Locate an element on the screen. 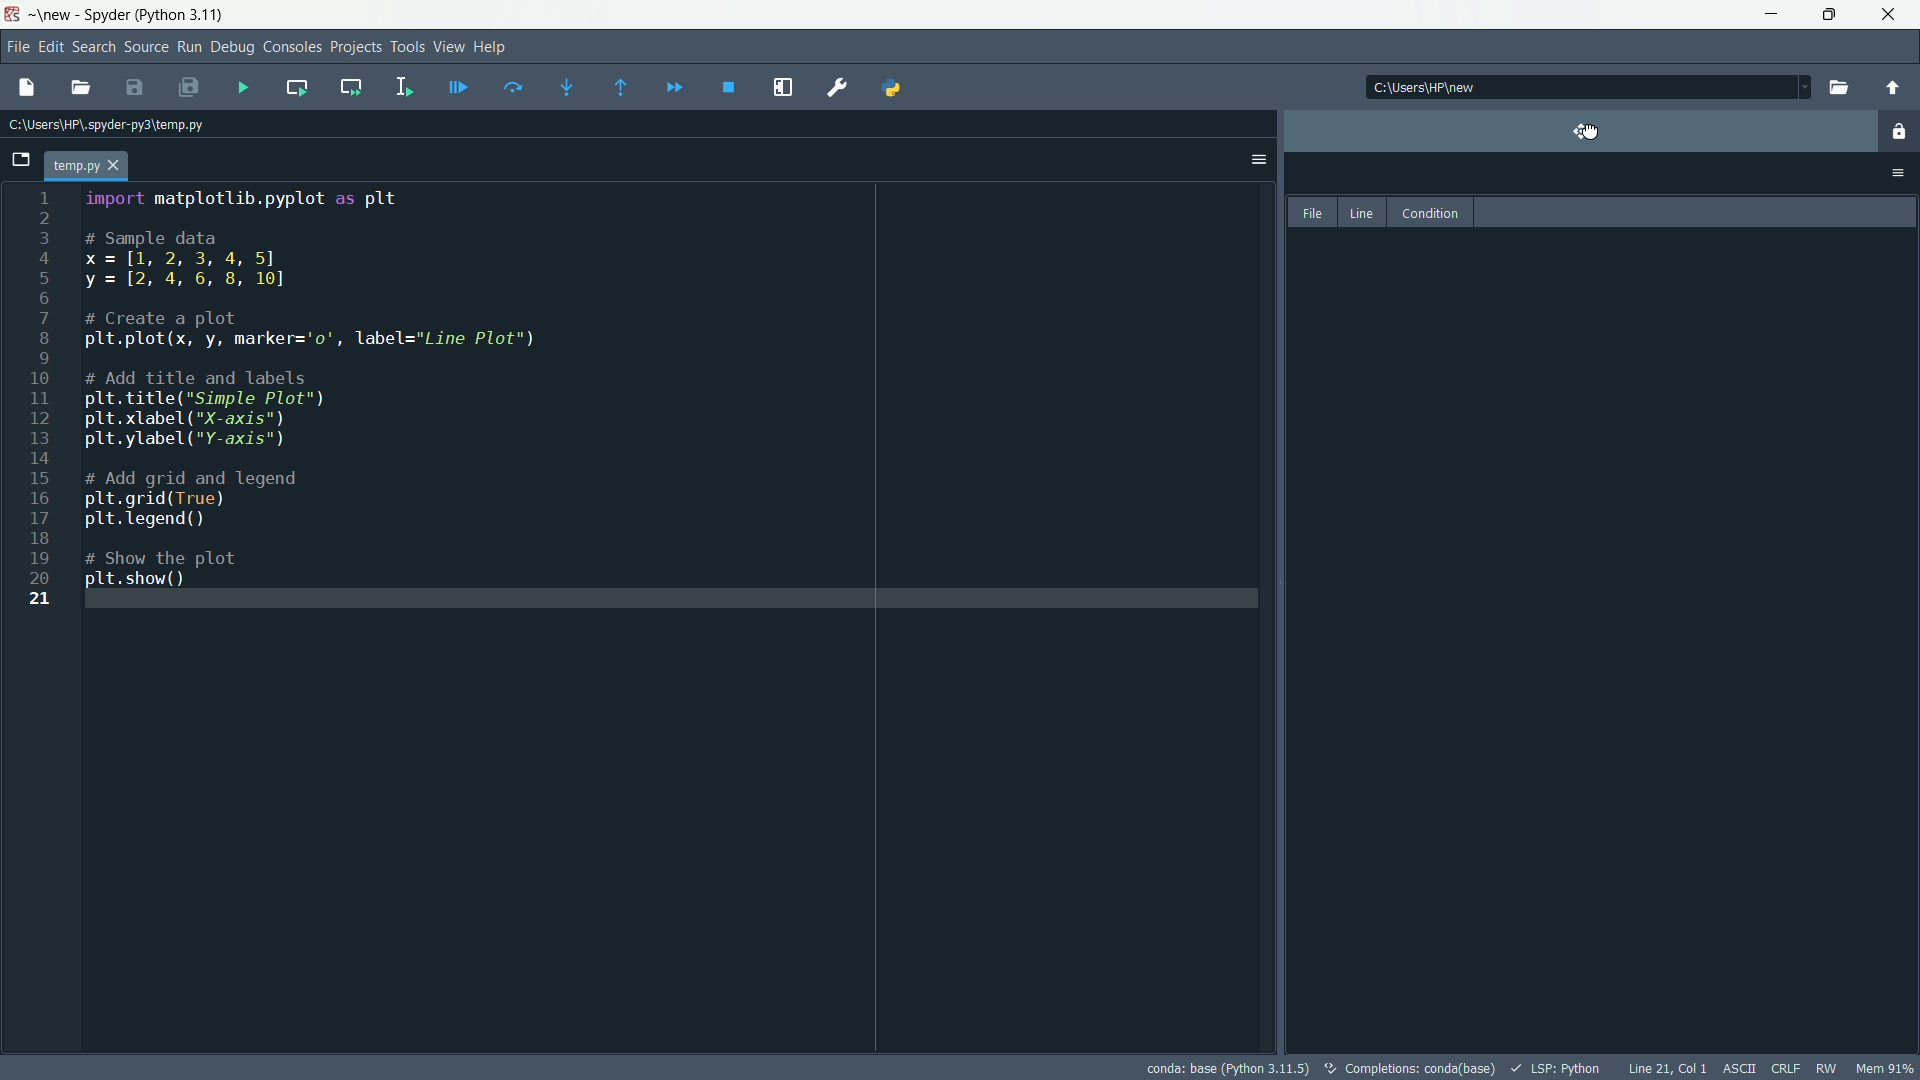 The image size is (1920, 1080). app name is located at coordinates (109, 16).